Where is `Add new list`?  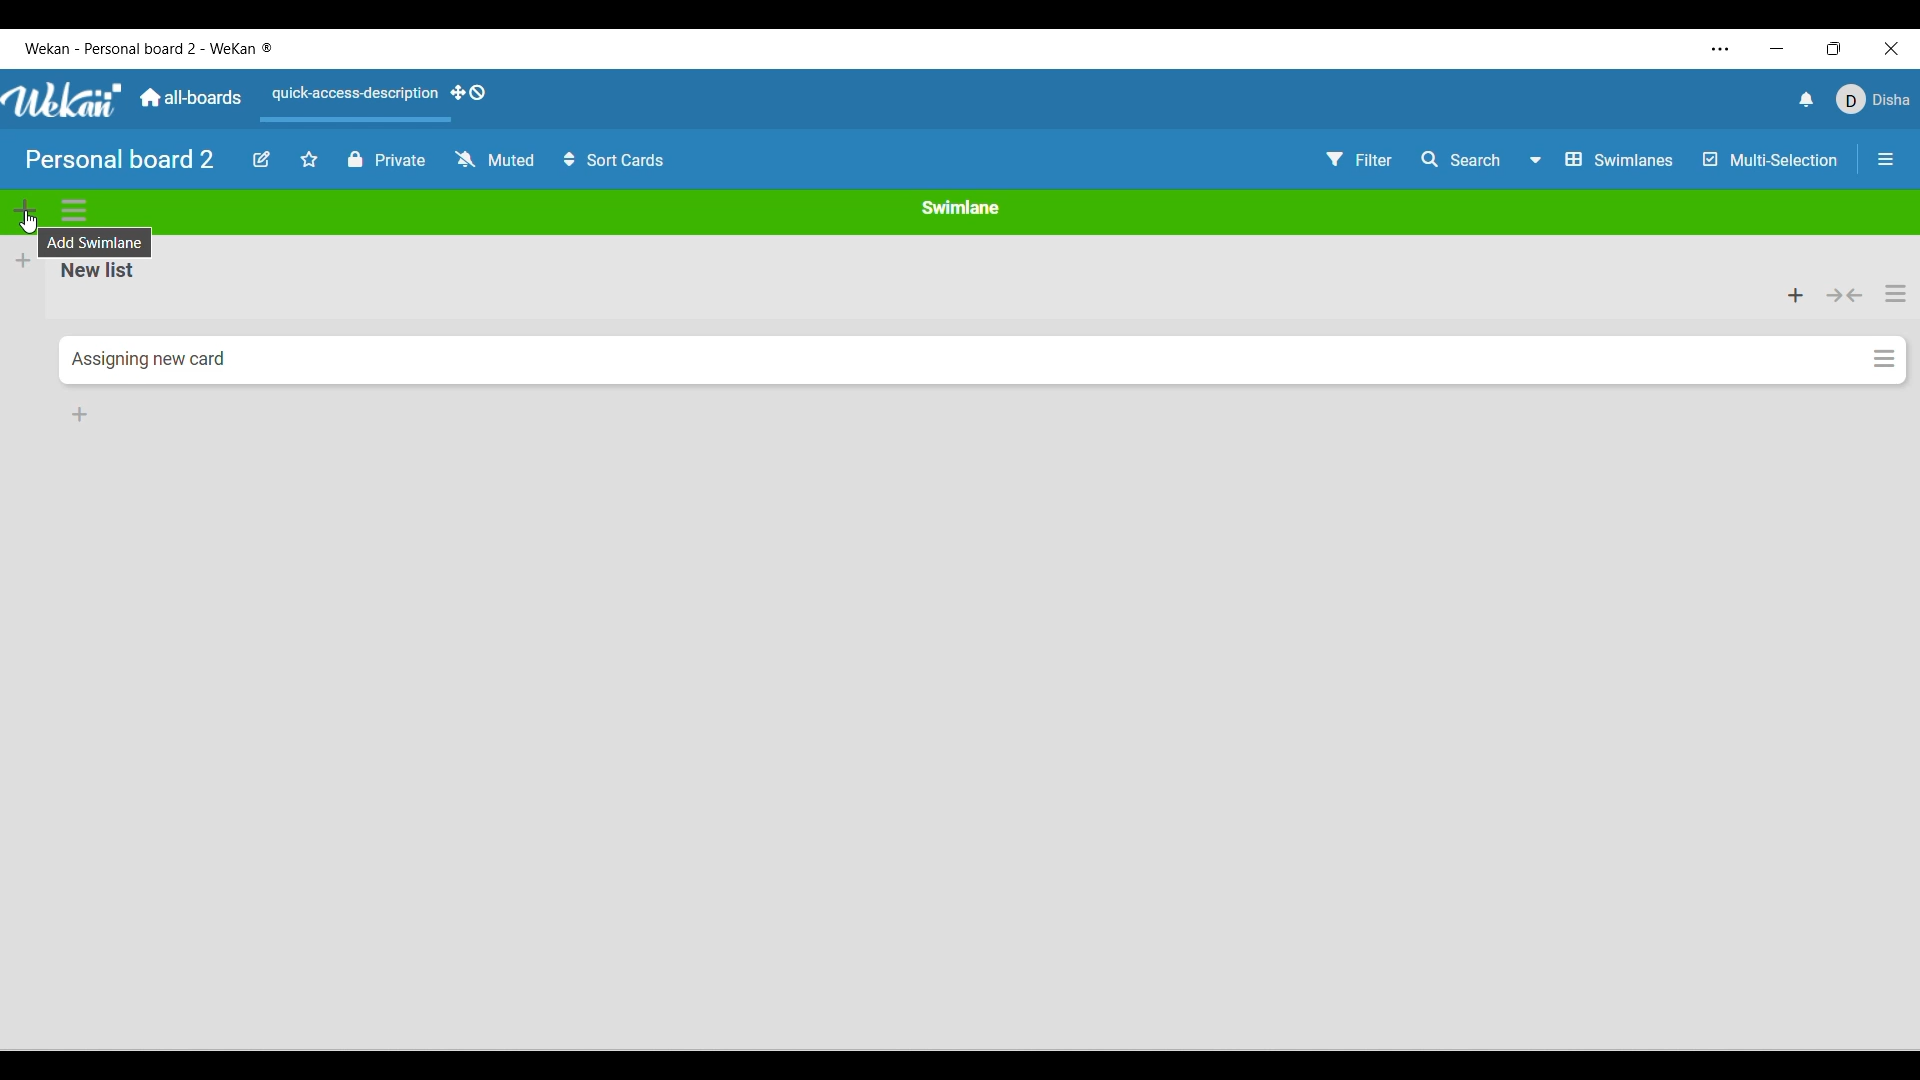 Add new list is located at coordinates (23, 260).